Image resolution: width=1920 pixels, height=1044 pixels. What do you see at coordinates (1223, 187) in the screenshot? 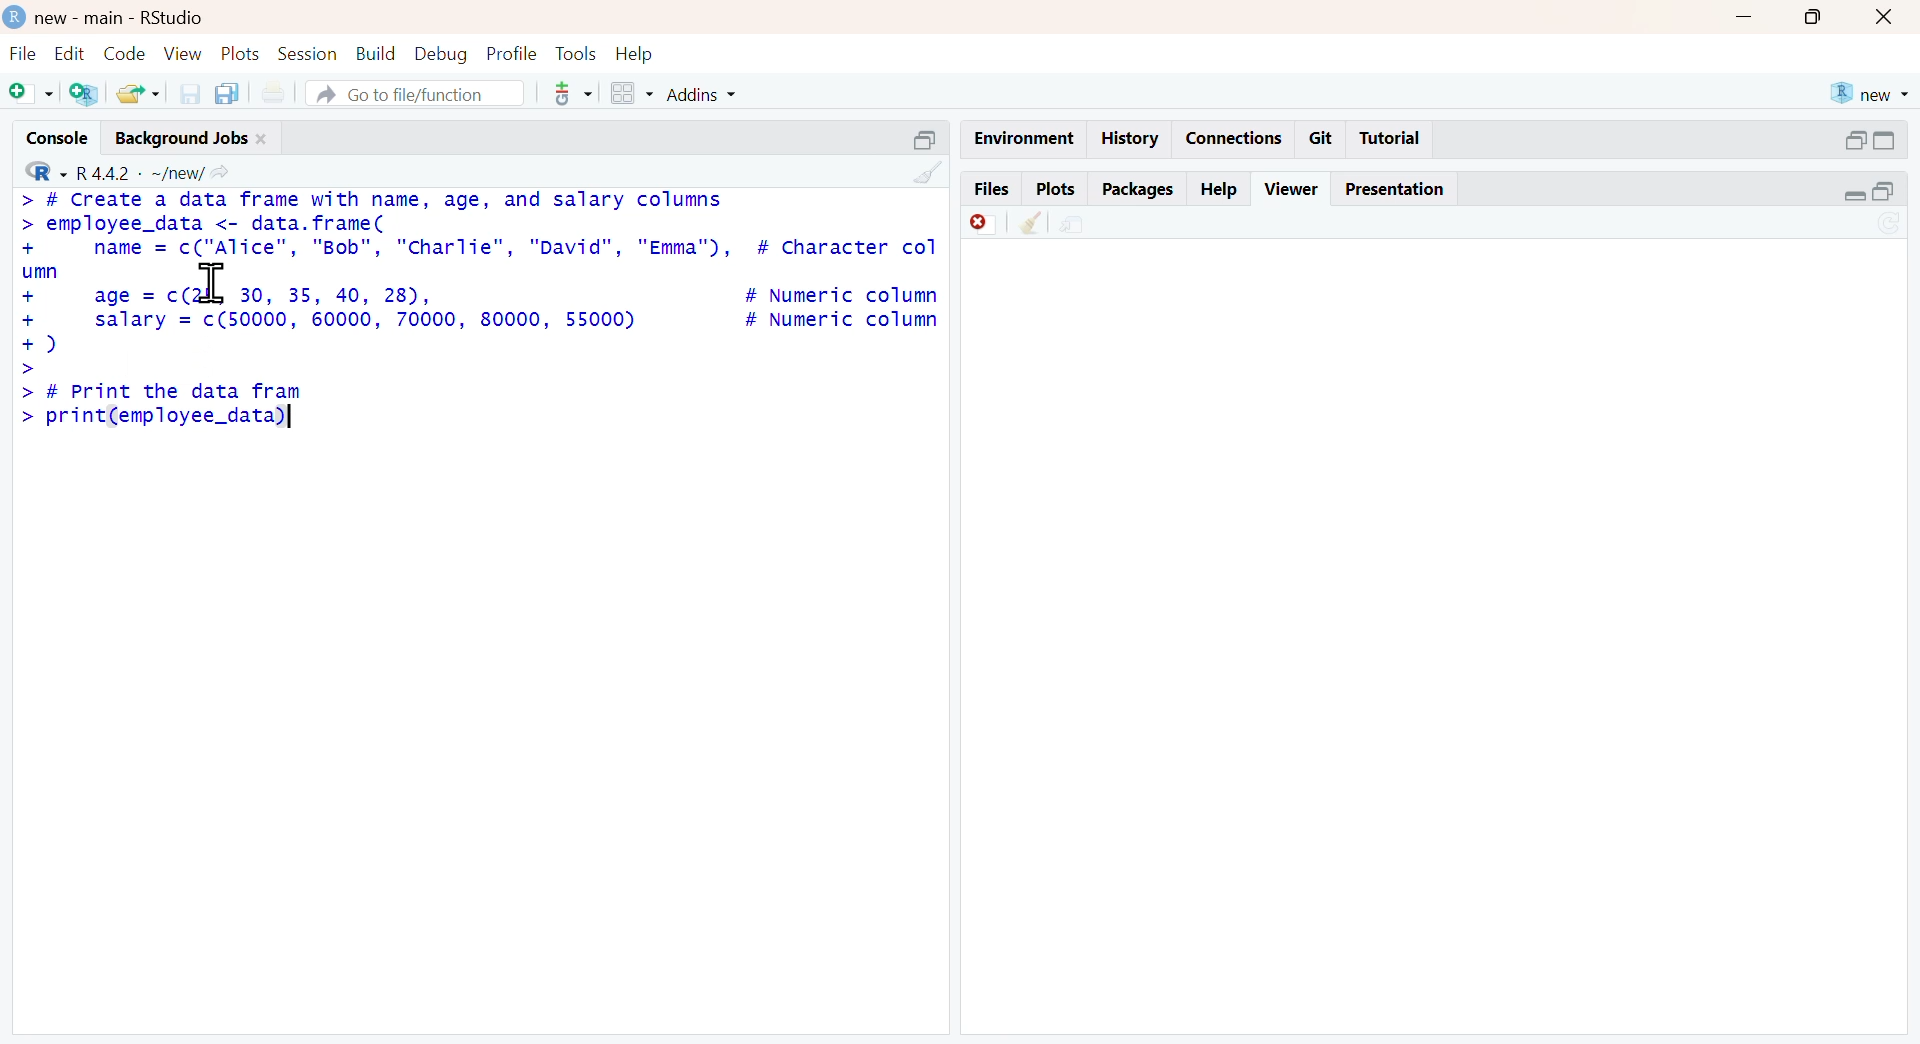
I see `Help` at bounding box center [1223, 187].